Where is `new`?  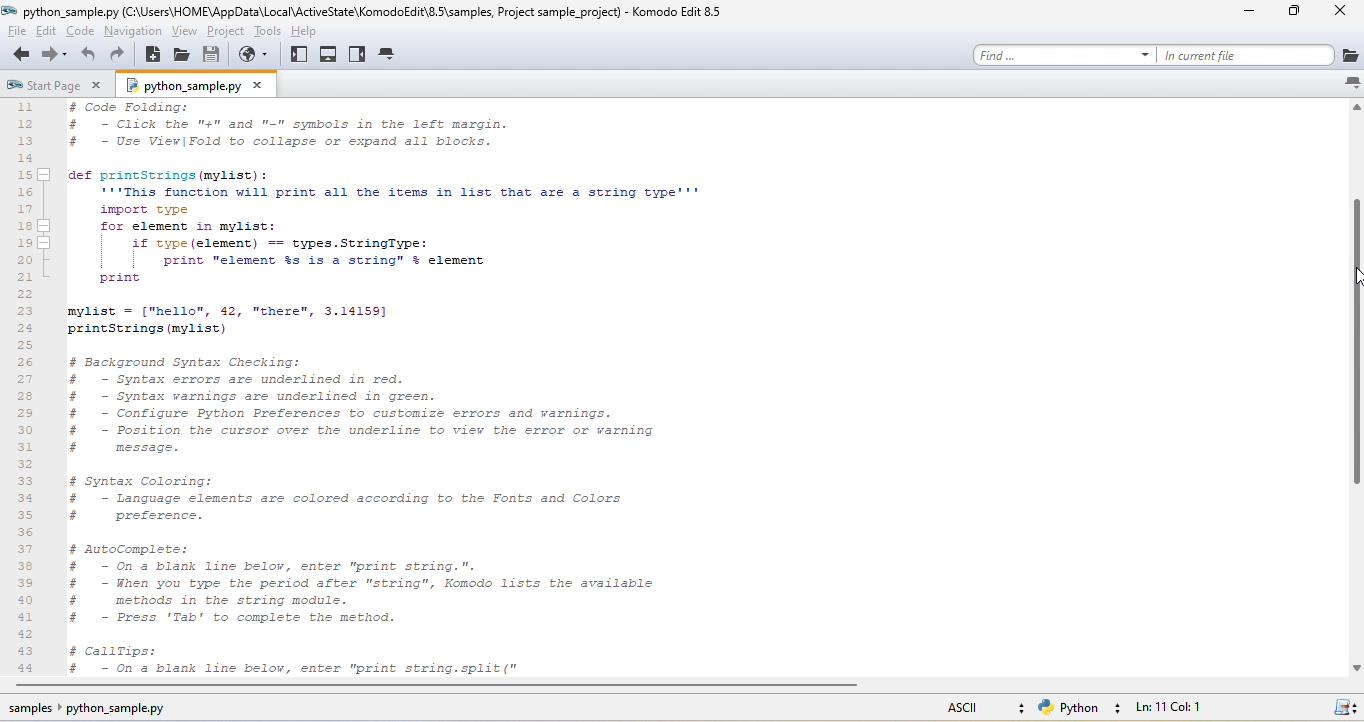
new is located at coordinates (153, 55).